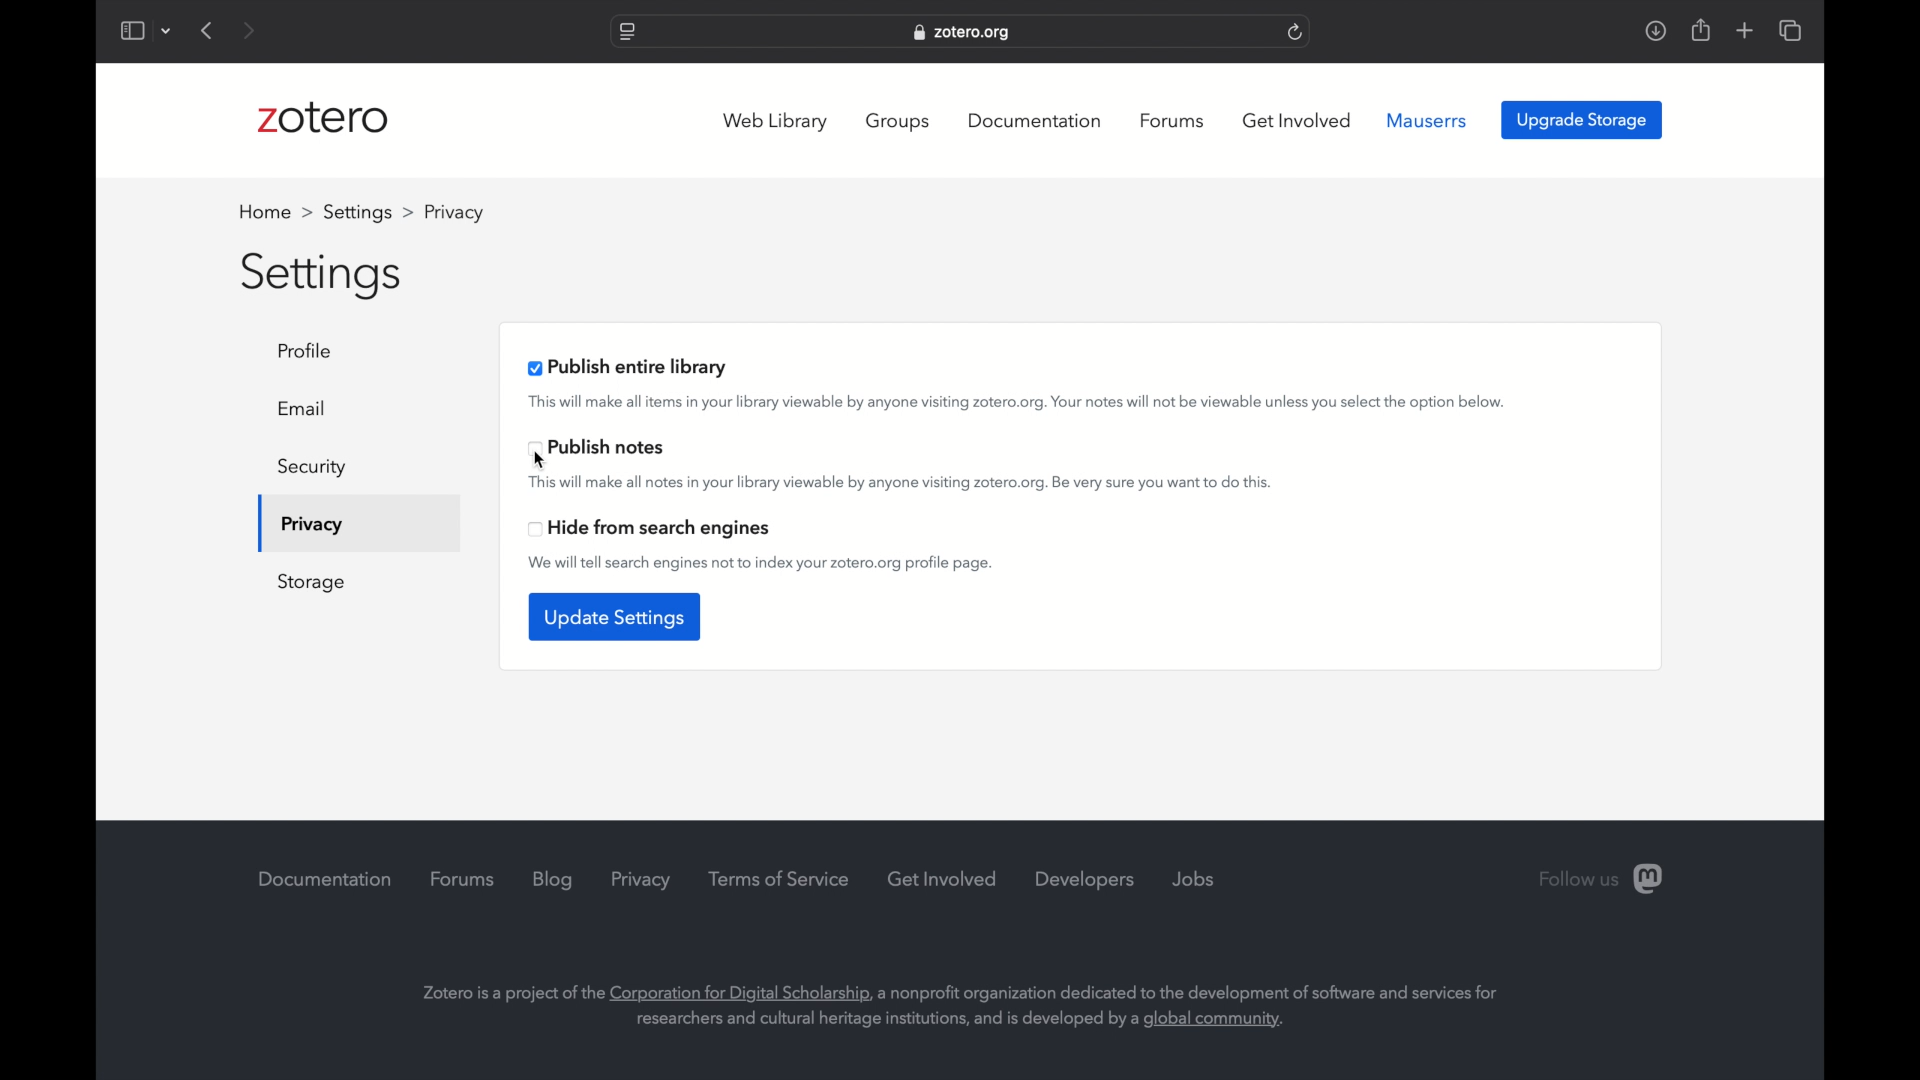 The width and height of the screenshot is (1920, 1080). I want to click on share, so click(1699, 30).